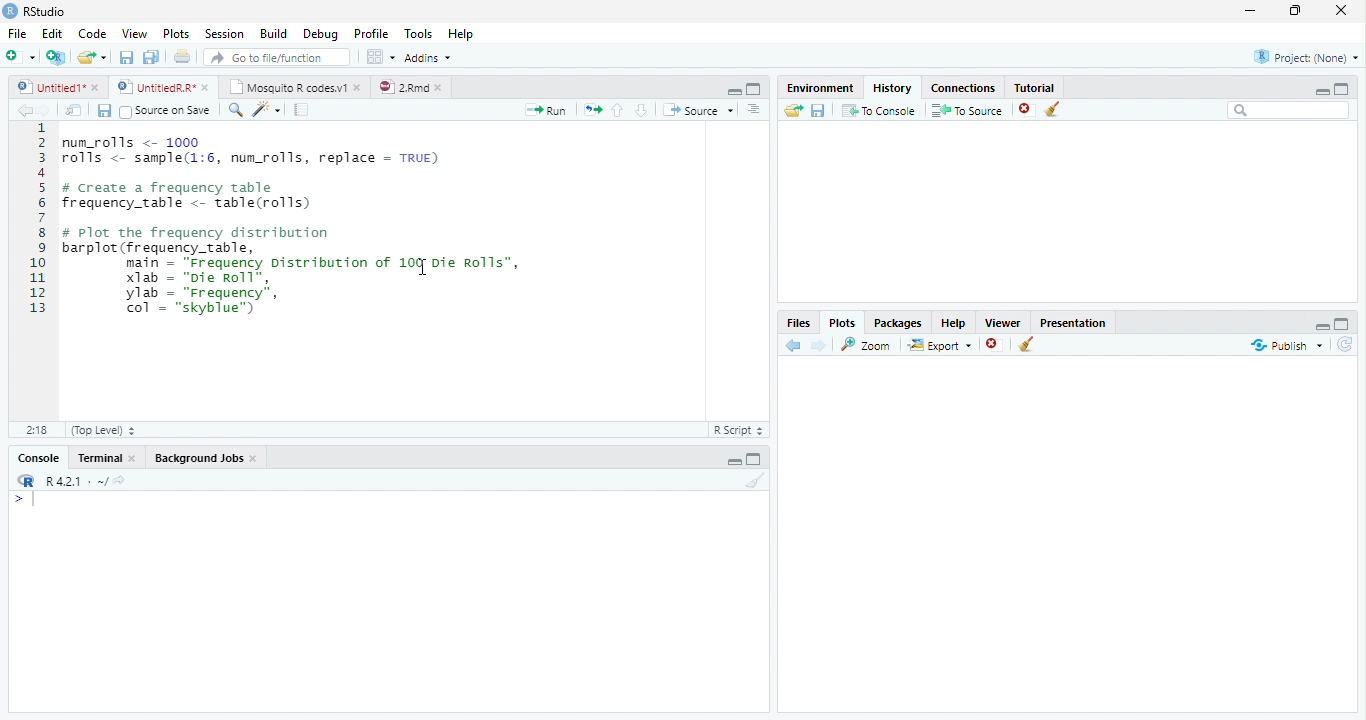  Describe the element at coordinates (182, 56) in the screenshot. I see `Print` at that location.